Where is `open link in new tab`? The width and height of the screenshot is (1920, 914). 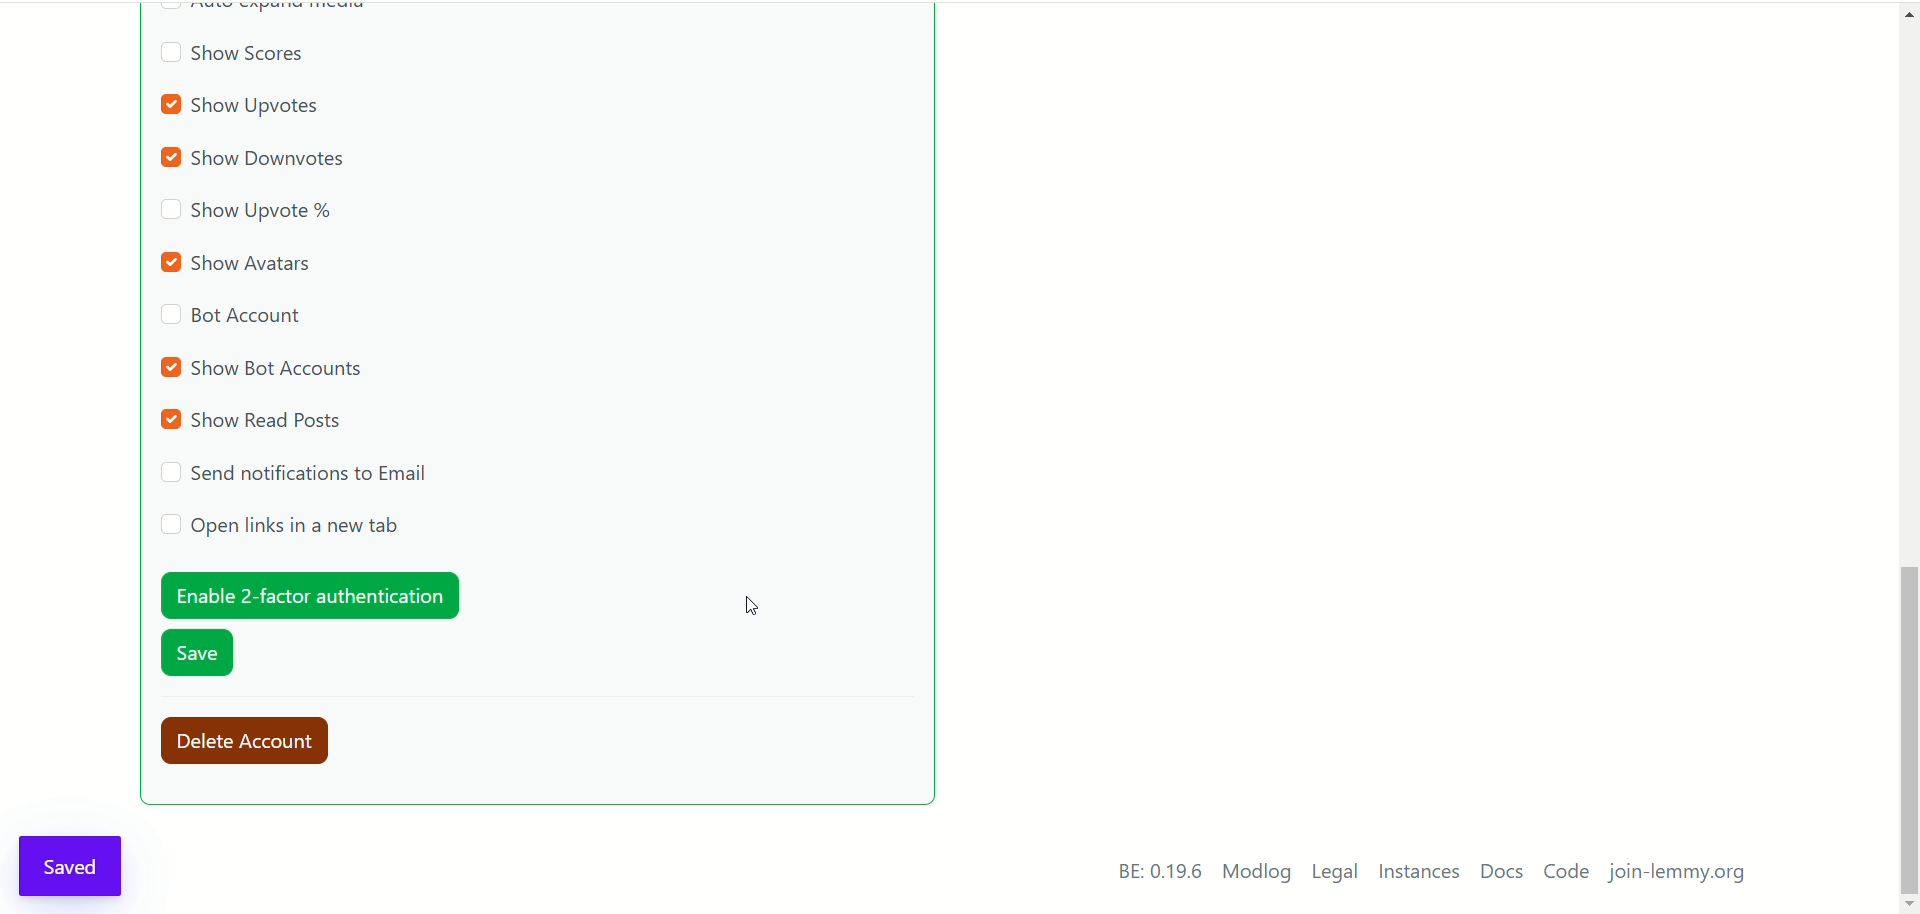
open link in new tab is located at coordinates (280, 526).